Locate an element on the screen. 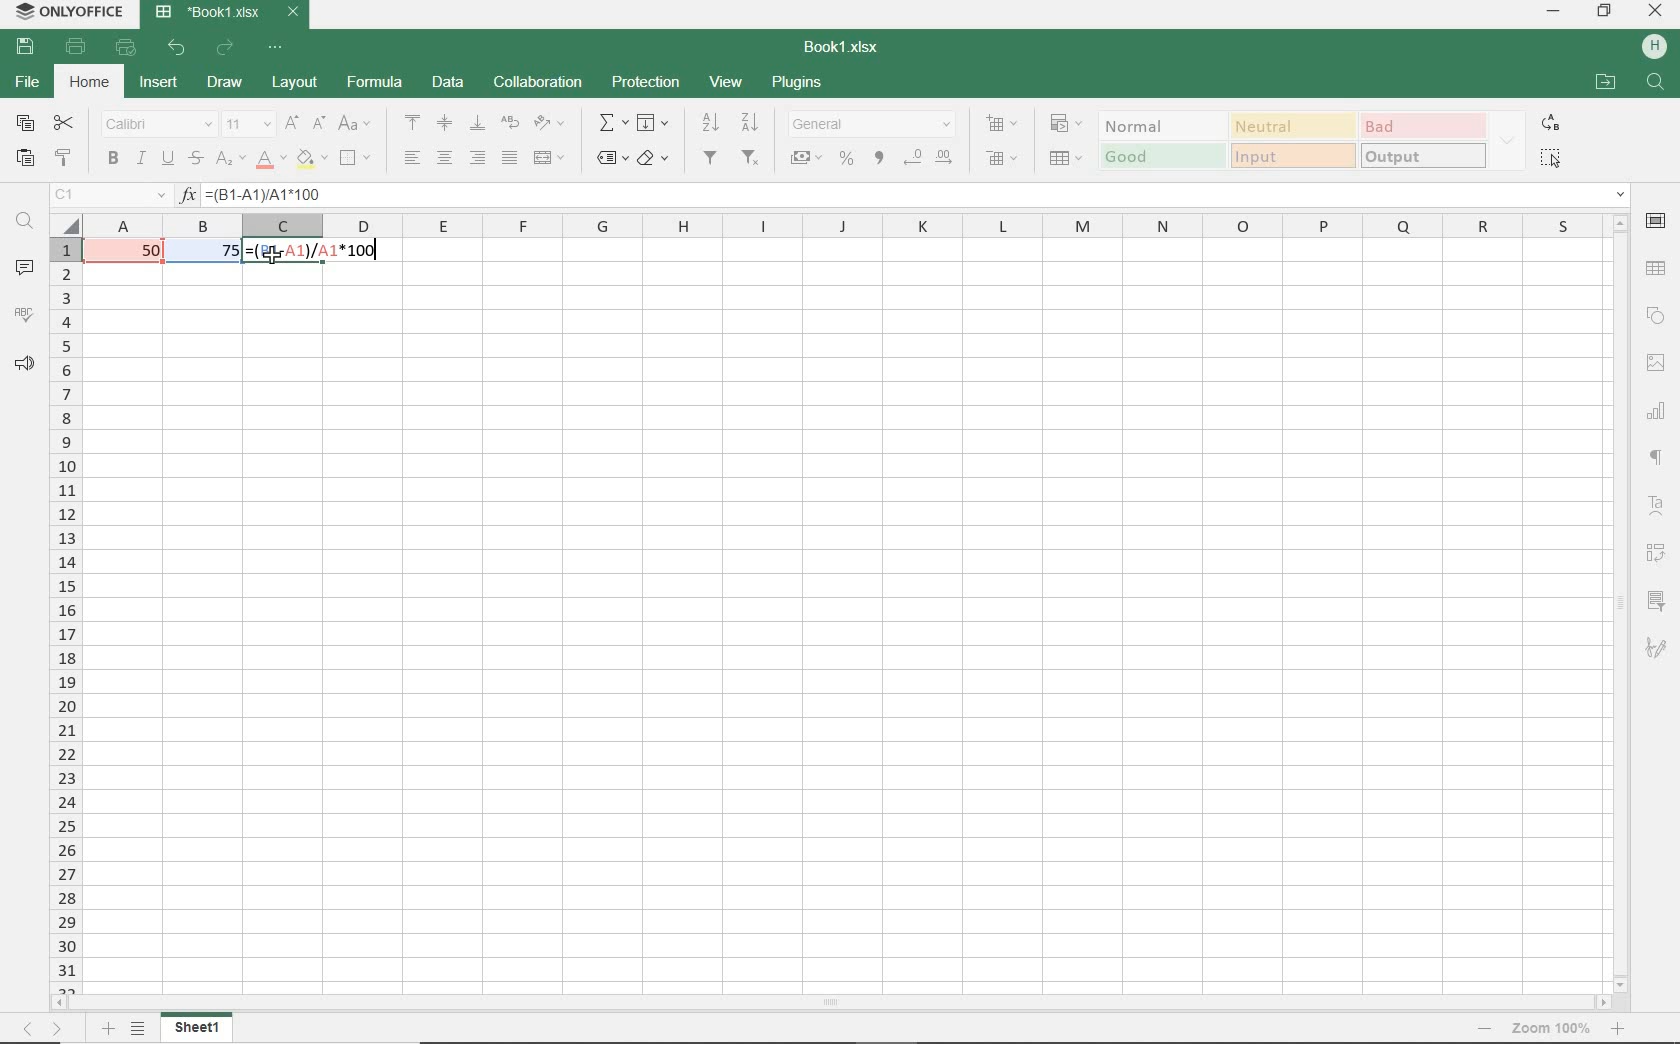 This screenshot has width=1680, height=1044. insert cells is located at coordinates (1000, 125).